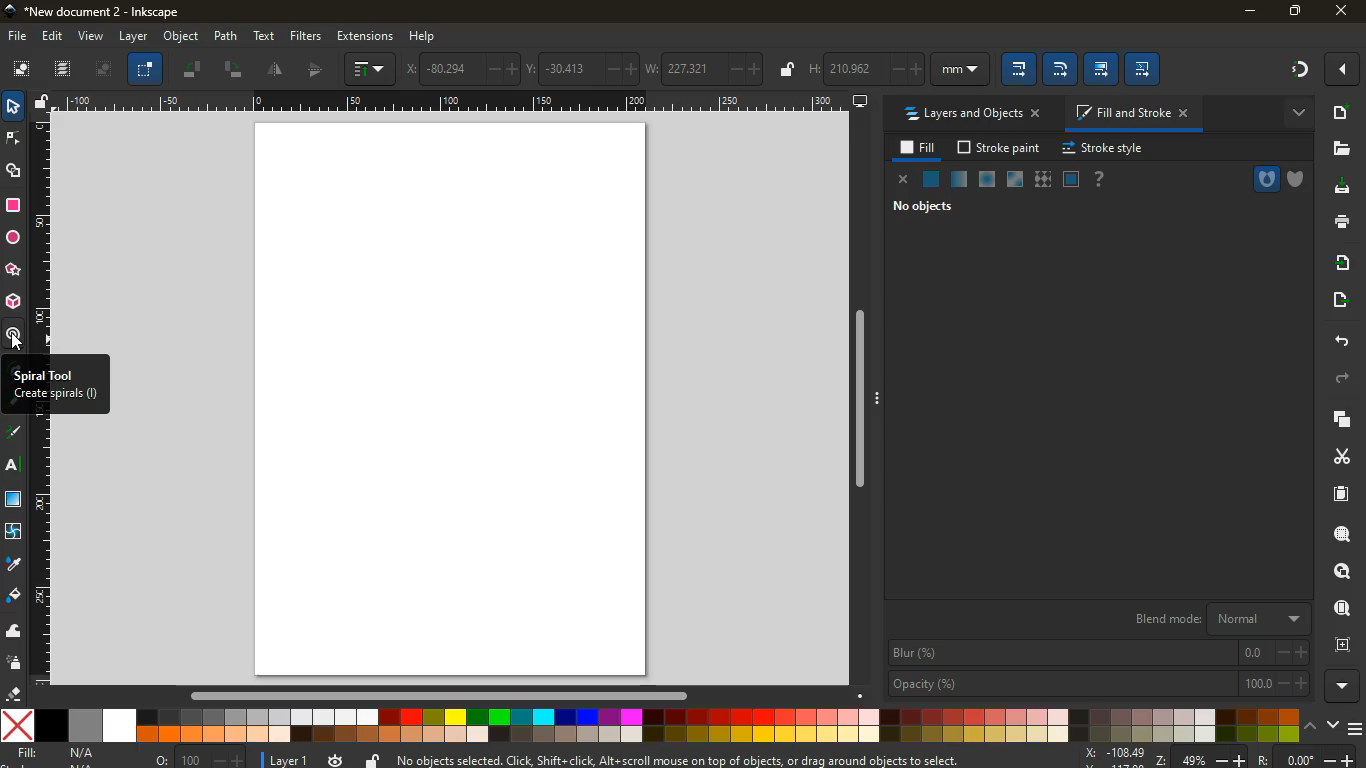 This screenshot has height=768, width=1366. Describe the element at coordinates (14, 532) in the screenshot. I see `twist` at that location.